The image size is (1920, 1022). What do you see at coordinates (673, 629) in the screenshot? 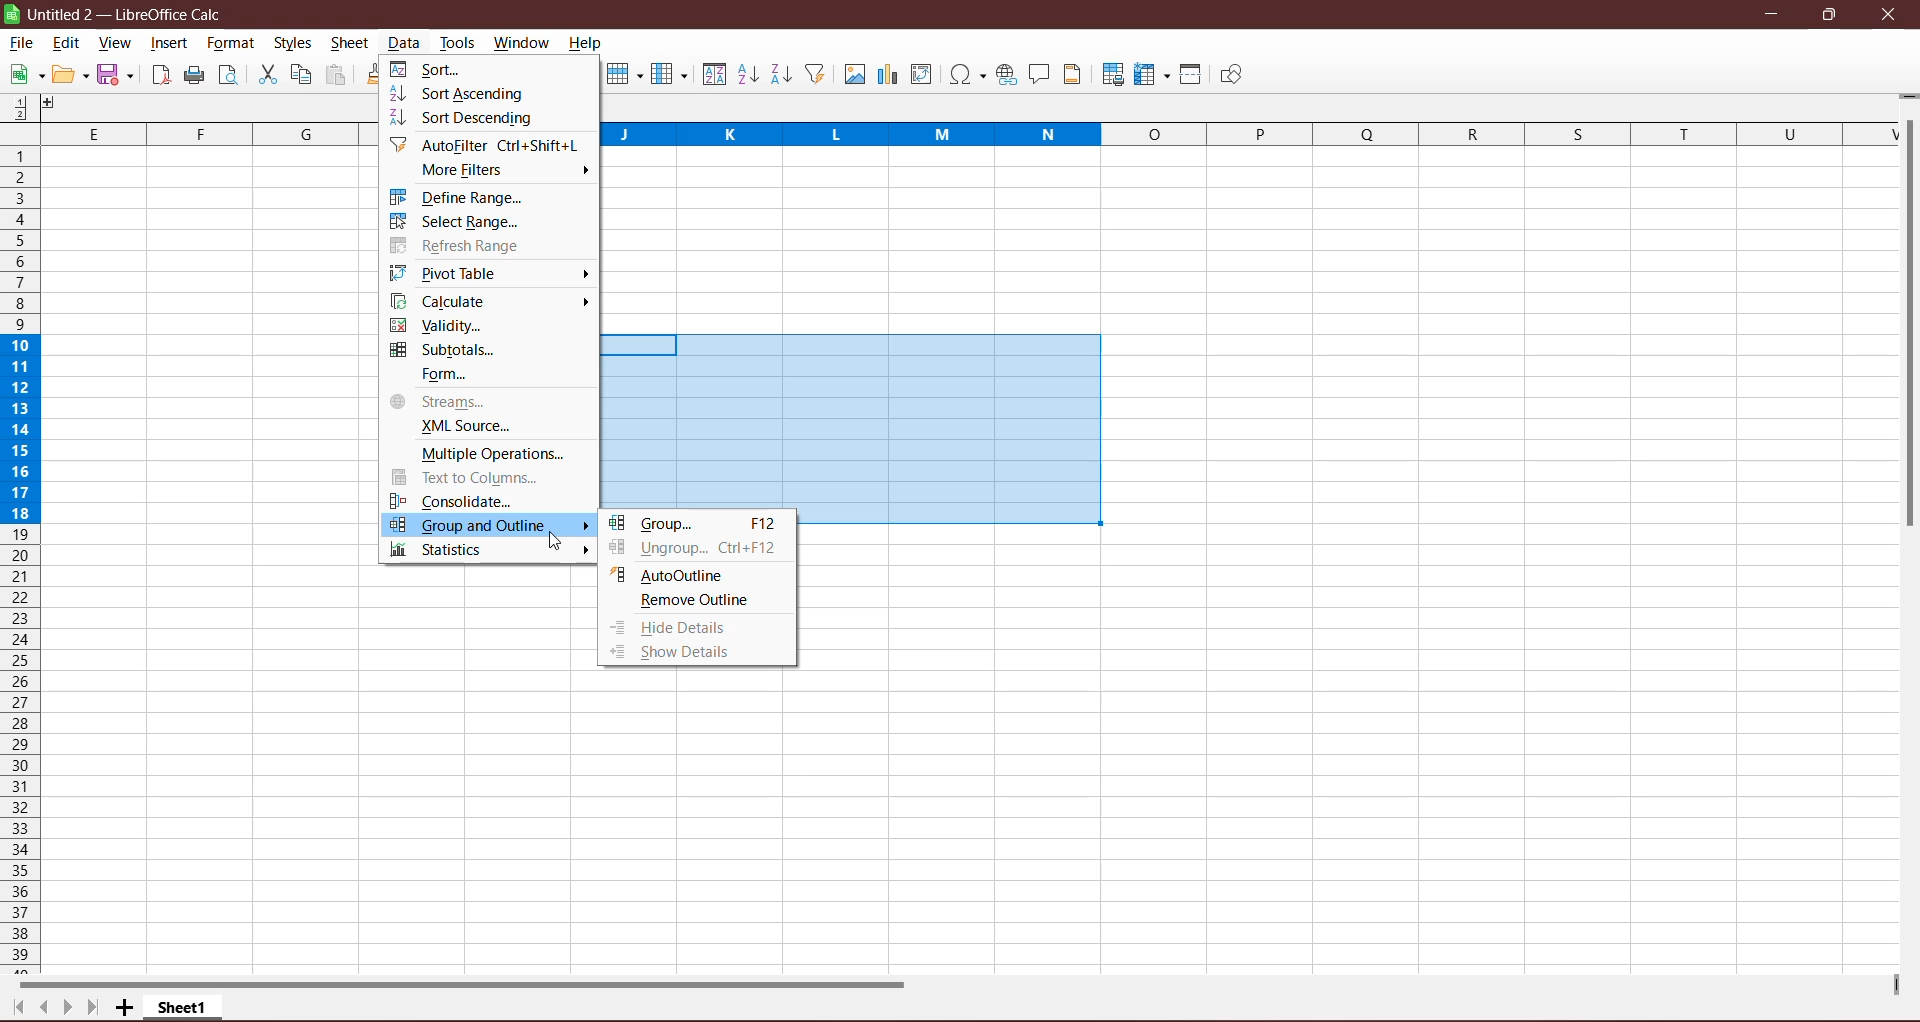
I see `Hide details` at bounding box center [673, 629].